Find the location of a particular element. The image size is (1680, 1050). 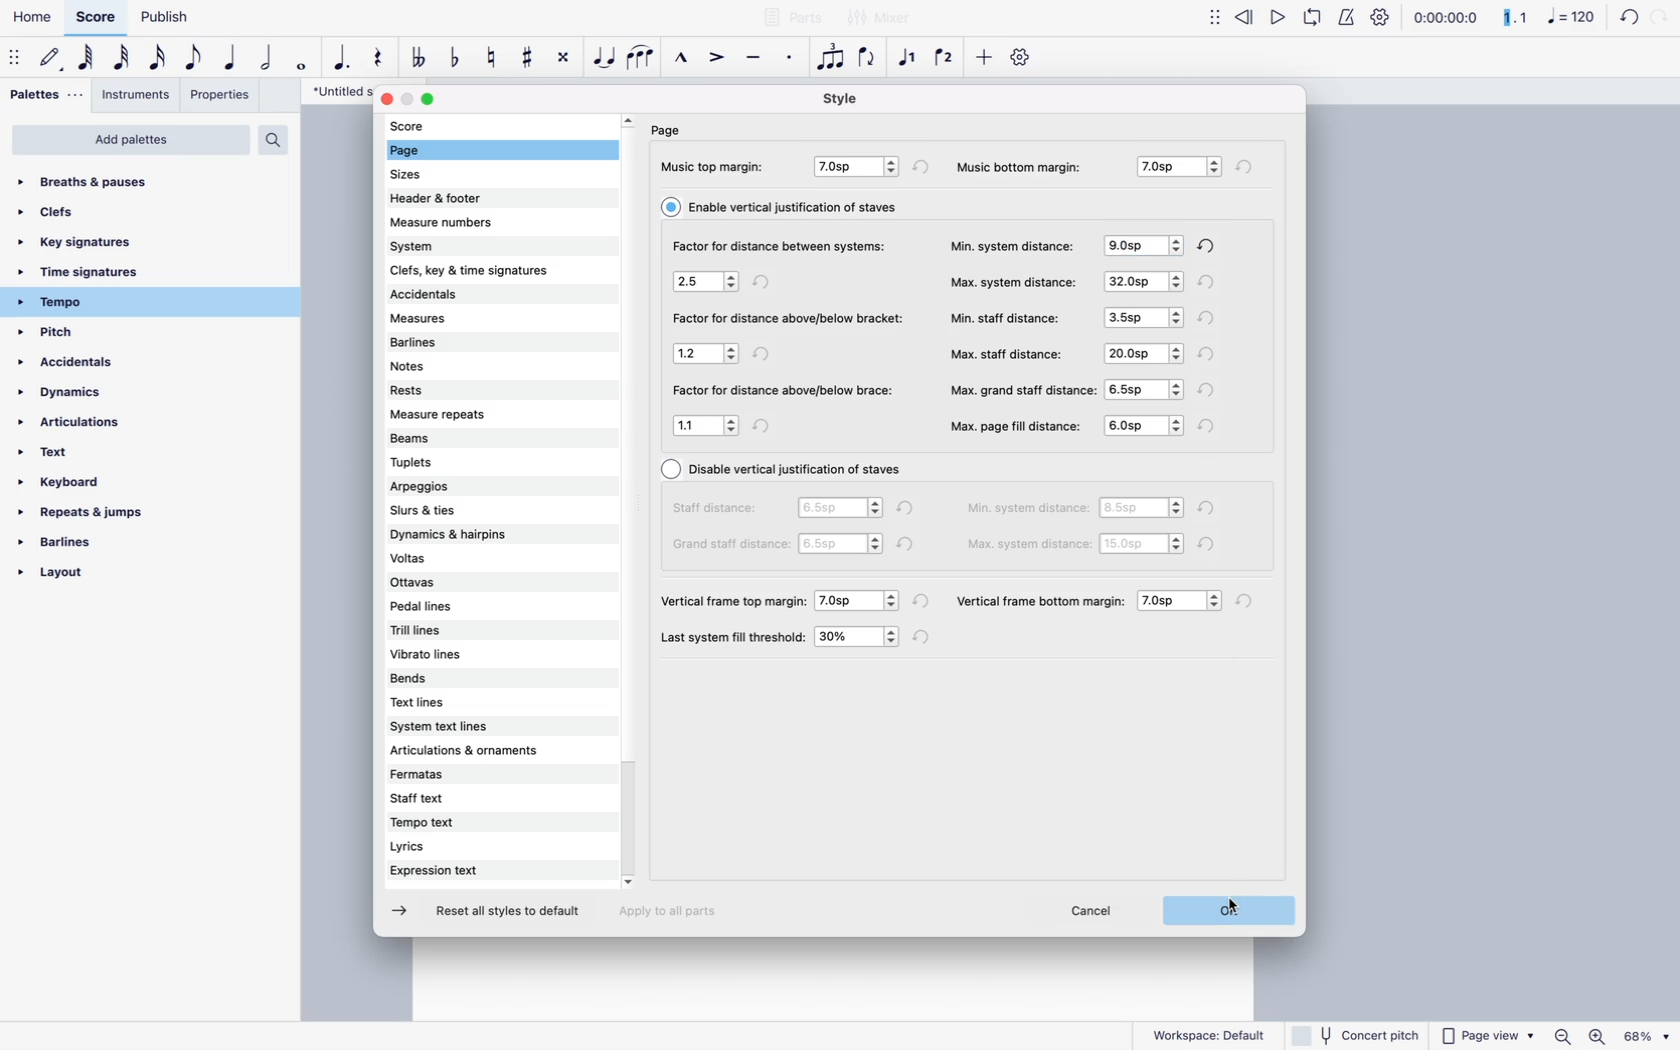

refresh is located at coordinates (1211, 508).